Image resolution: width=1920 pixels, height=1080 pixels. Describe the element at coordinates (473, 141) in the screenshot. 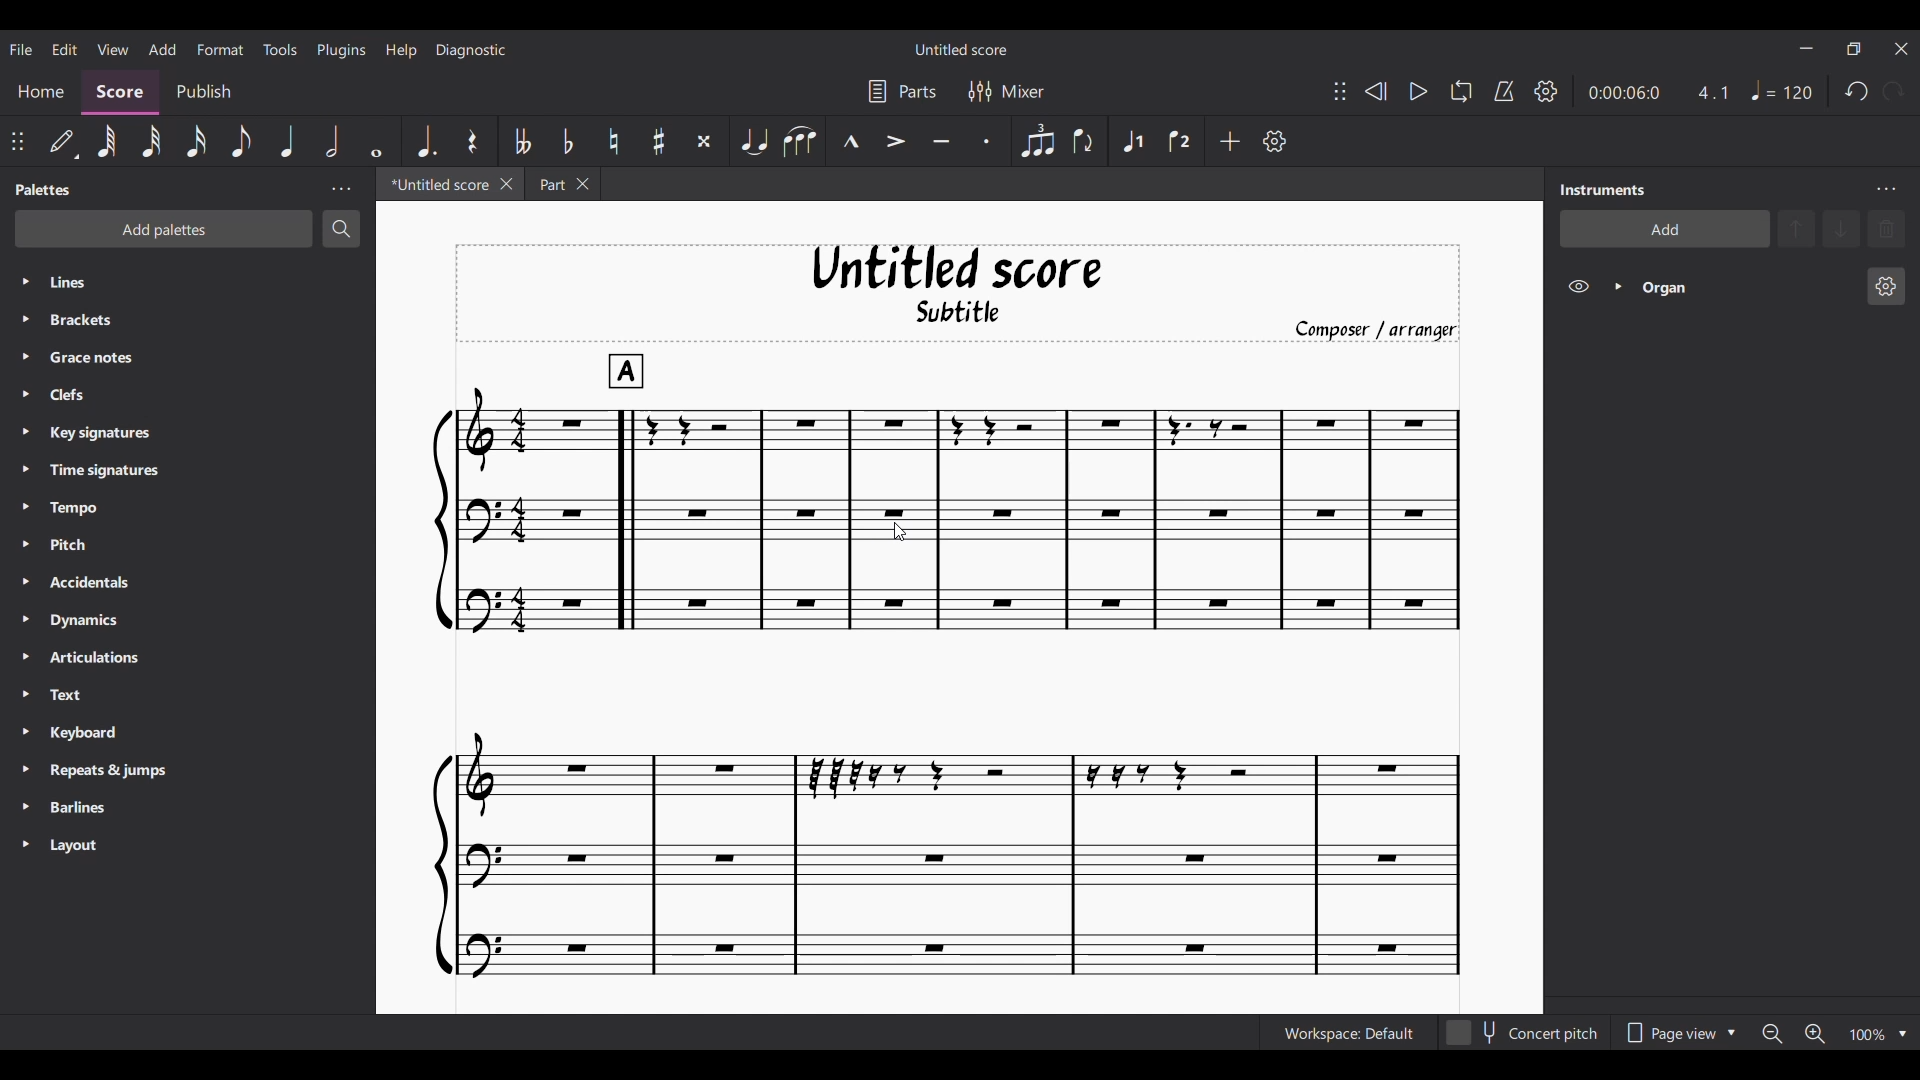

I see `Rest` at that location.